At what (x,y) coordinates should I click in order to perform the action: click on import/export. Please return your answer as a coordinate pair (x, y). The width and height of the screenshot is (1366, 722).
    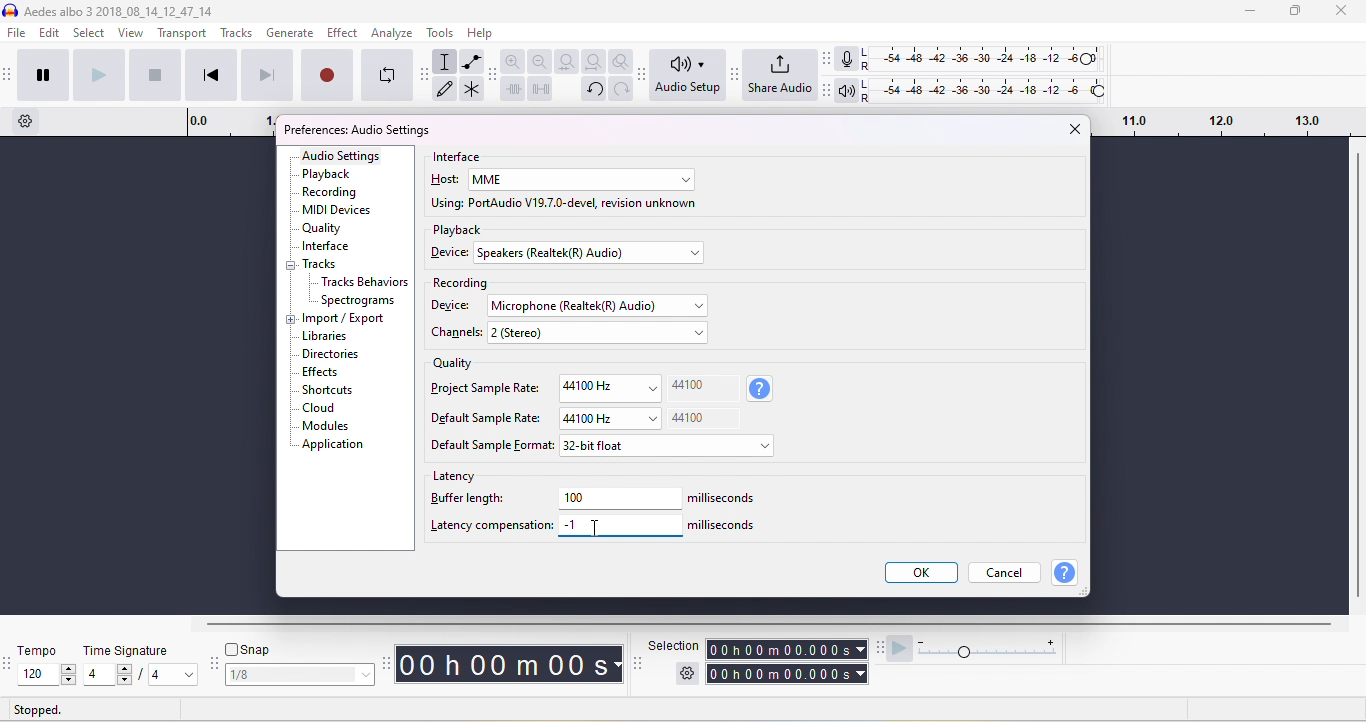
    Looking at the image, I should click on (346, 319).